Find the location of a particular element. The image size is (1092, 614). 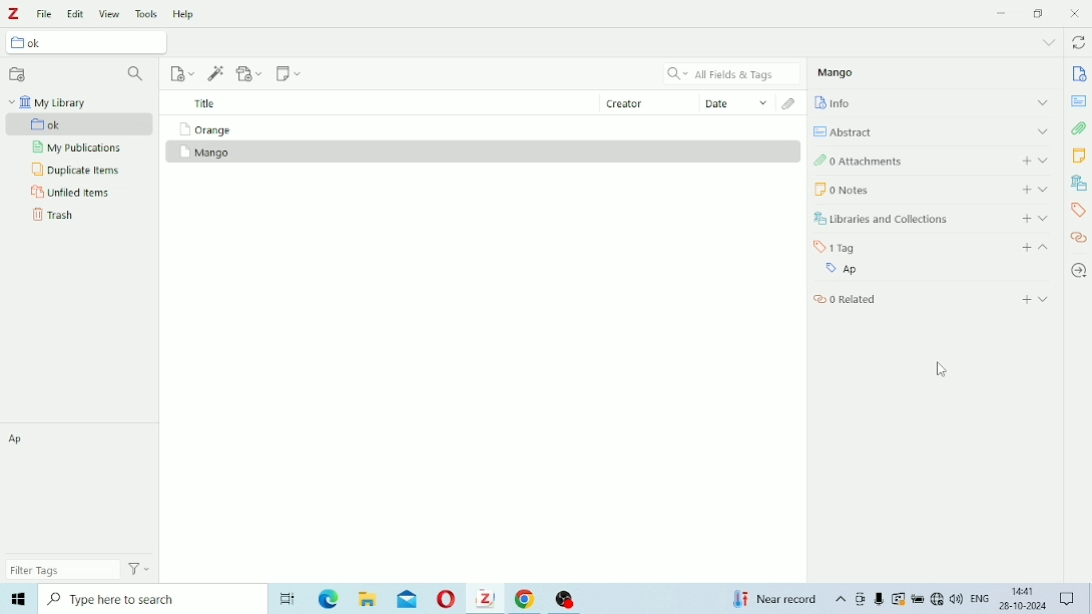

New Note is located at coordinates (289, 74).